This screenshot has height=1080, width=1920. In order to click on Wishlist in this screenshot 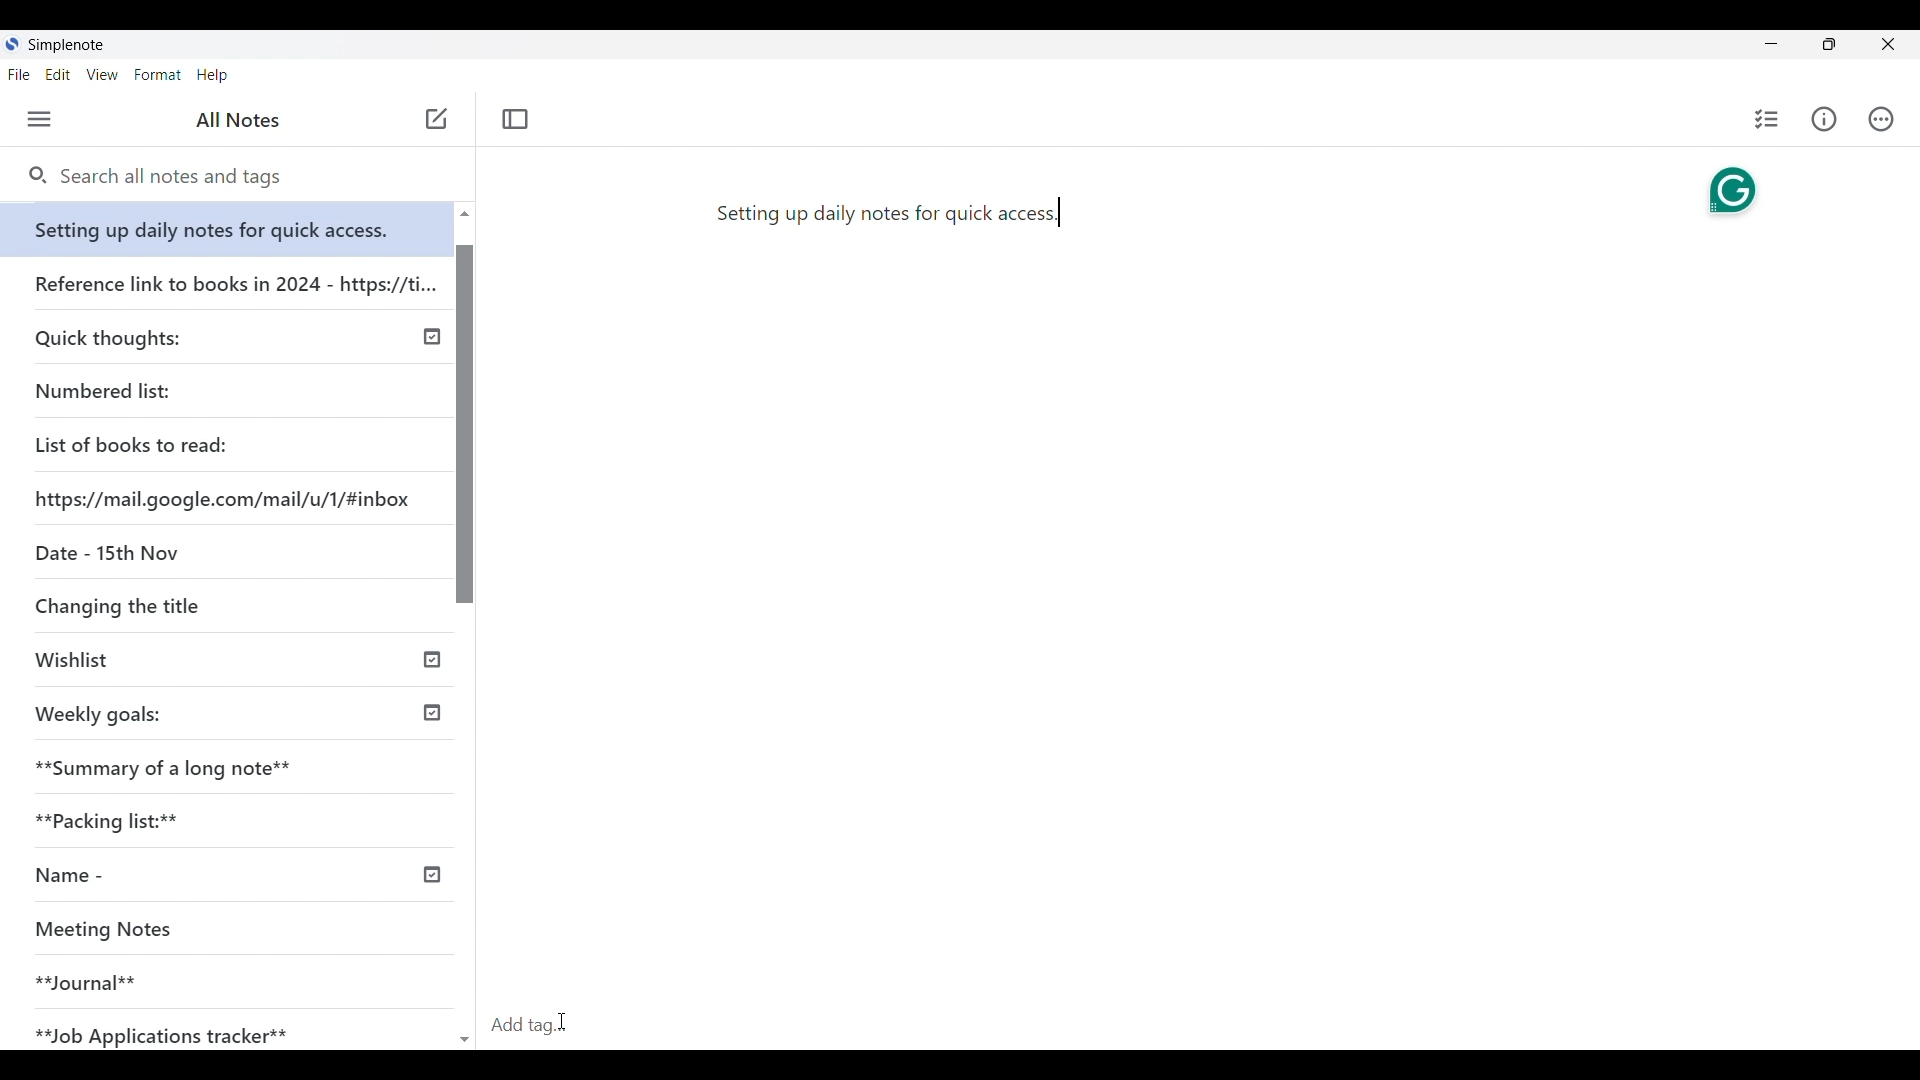, I will do `click(167, 662)`.